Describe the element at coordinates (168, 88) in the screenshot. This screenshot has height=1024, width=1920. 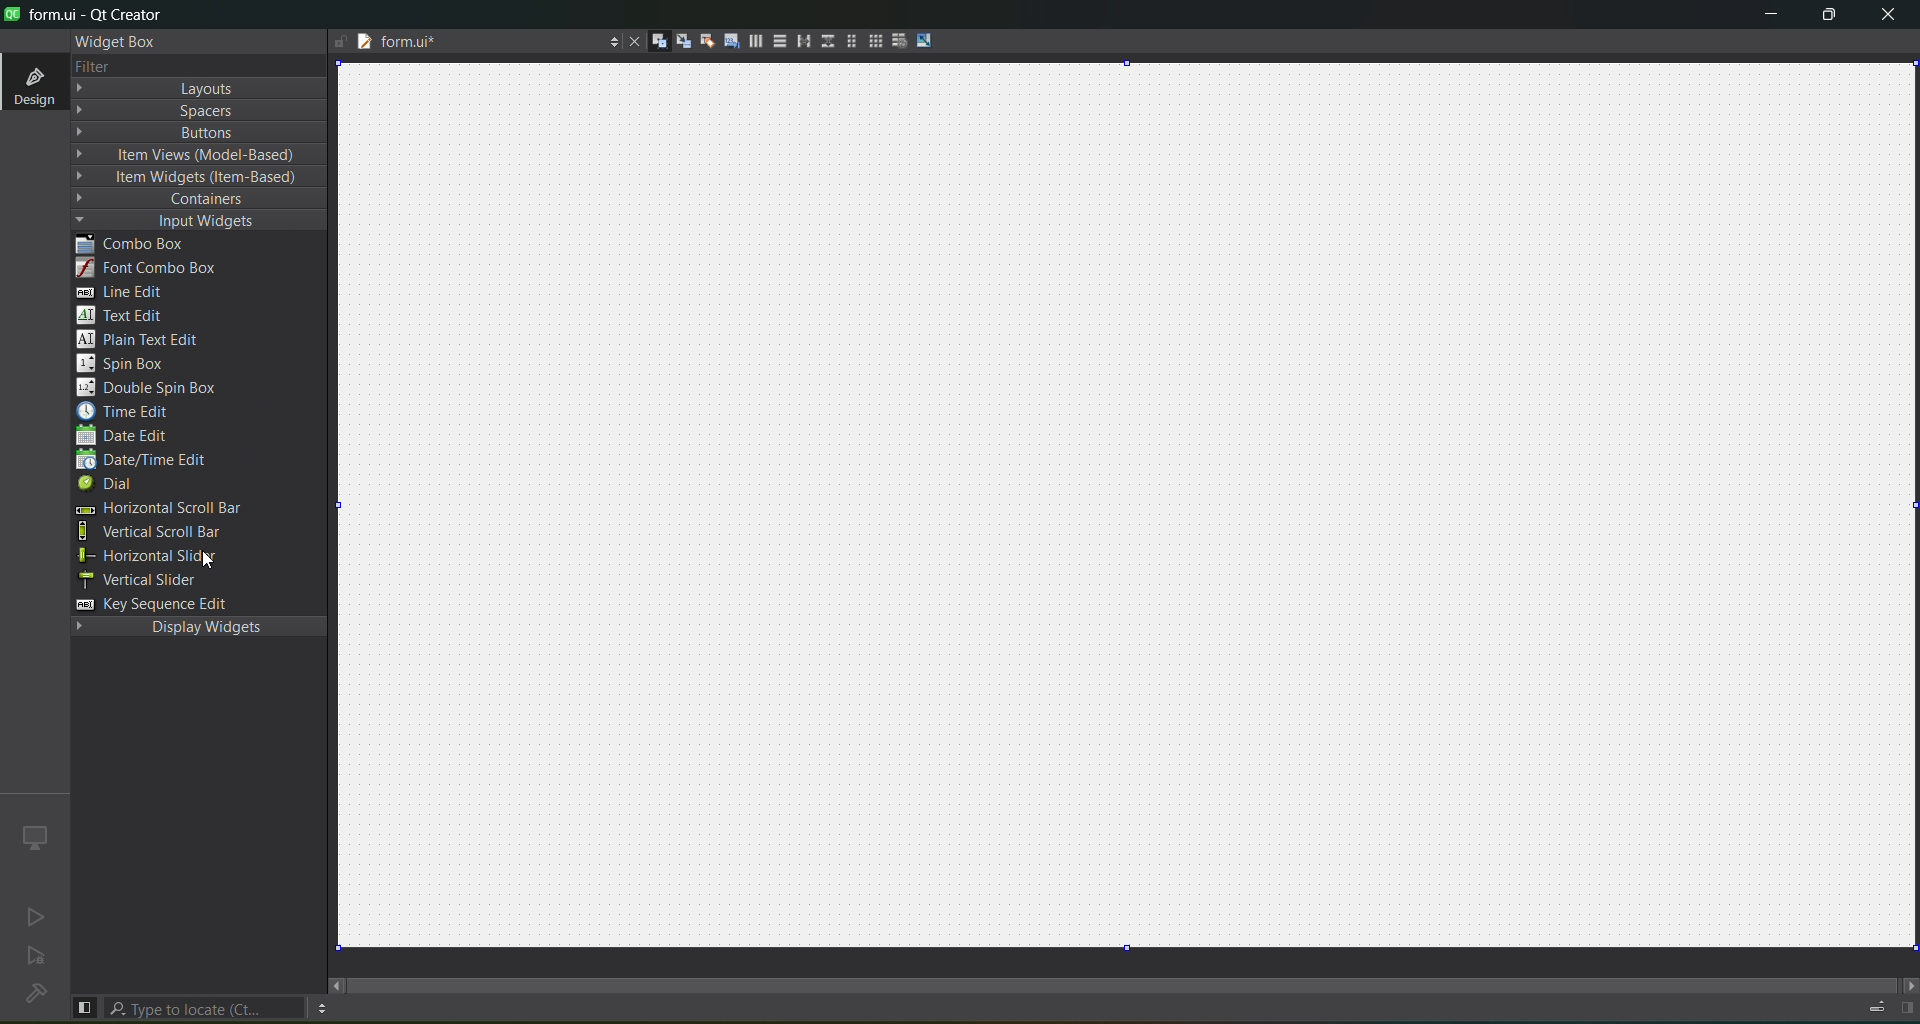
I see `layout` at that location.